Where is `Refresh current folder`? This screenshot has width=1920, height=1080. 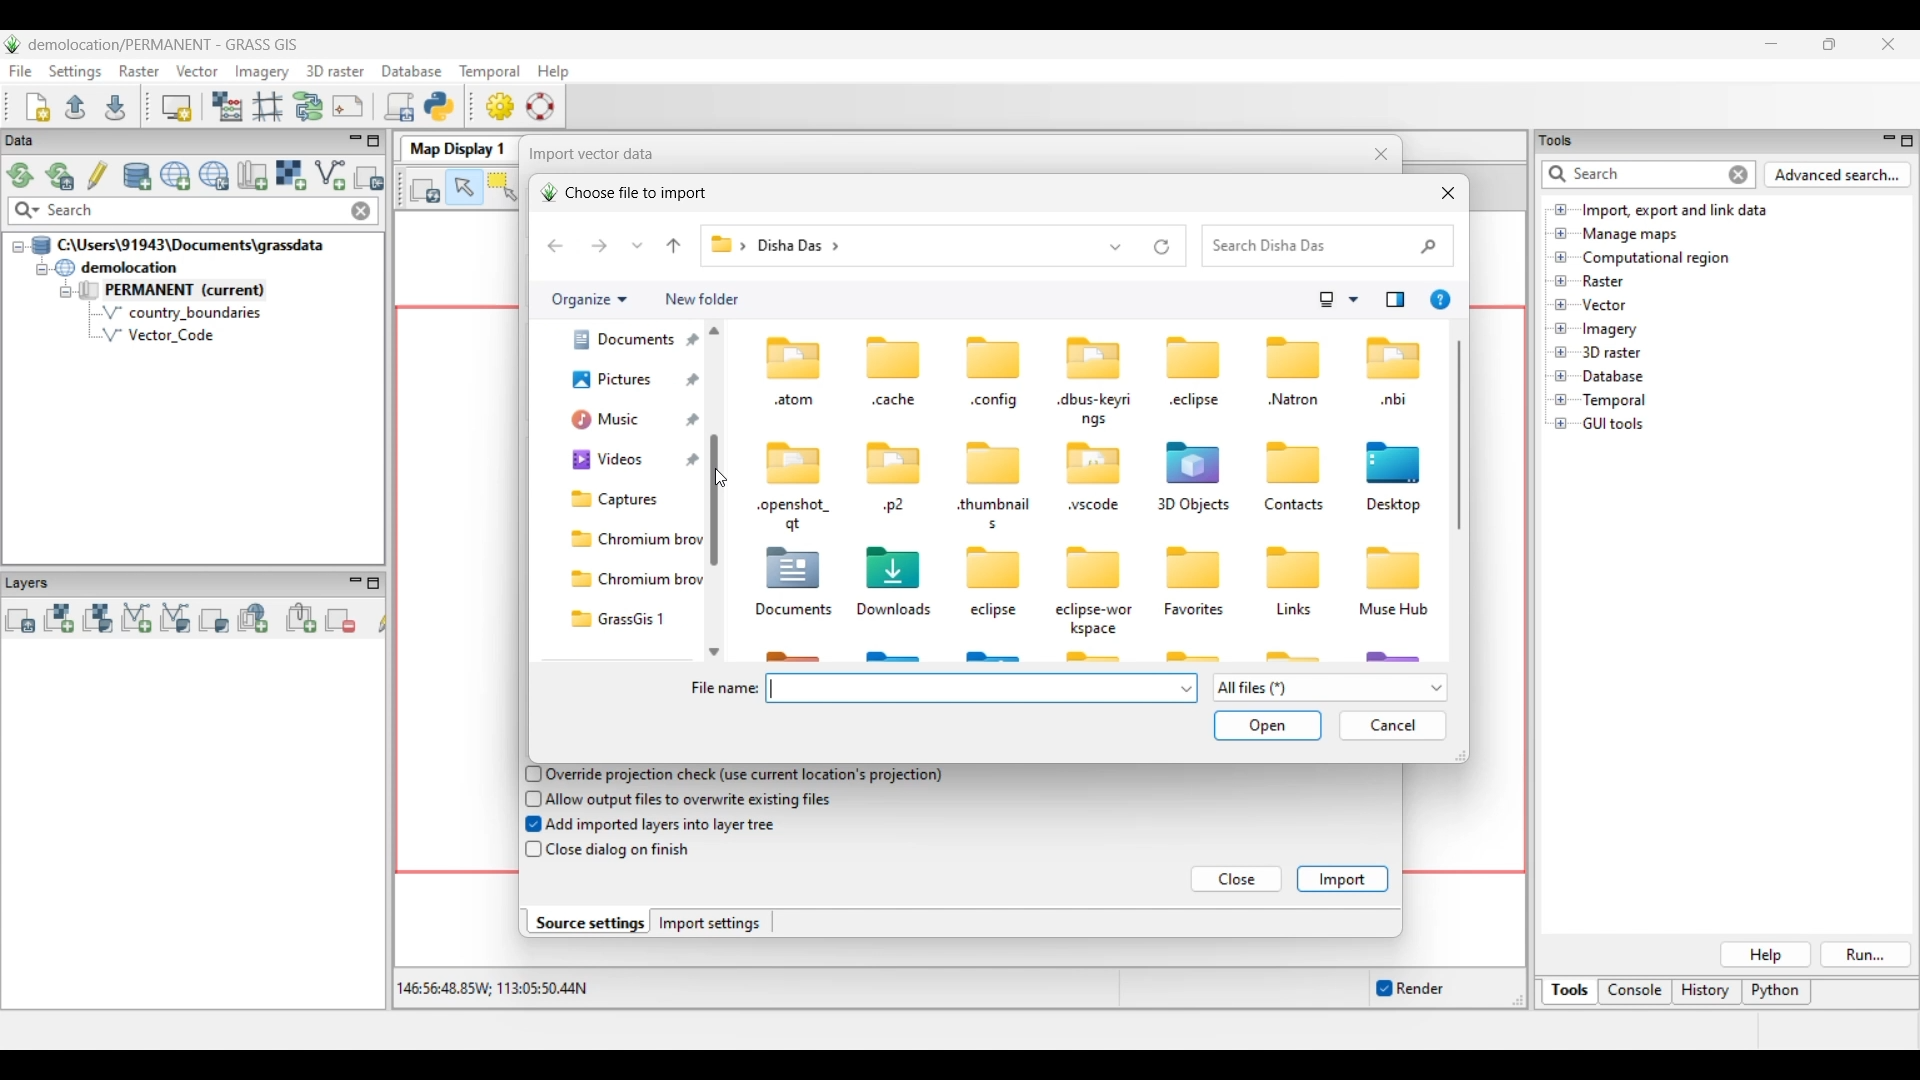 Refresh current folder is located at coordinates (1162, 247).